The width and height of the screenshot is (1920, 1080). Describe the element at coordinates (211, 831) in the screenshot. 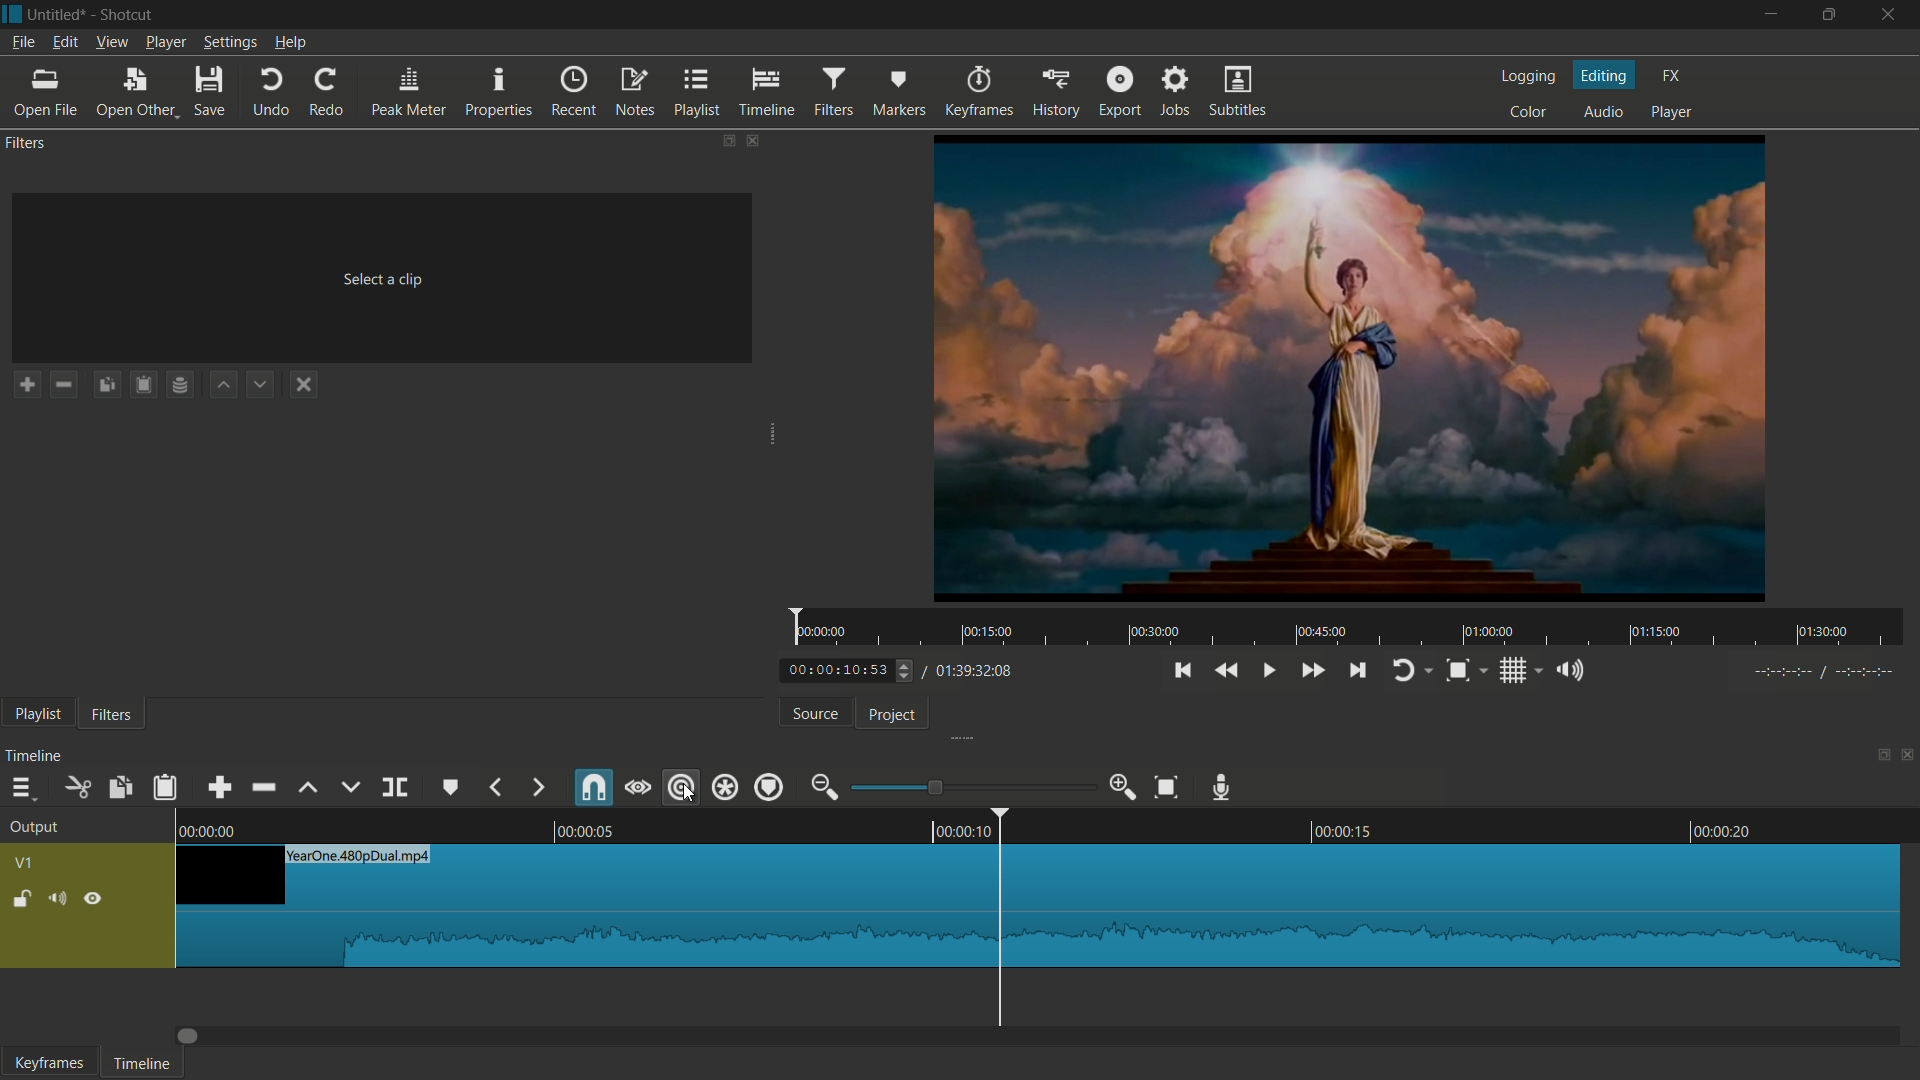

I see `00:00:00` at that location.